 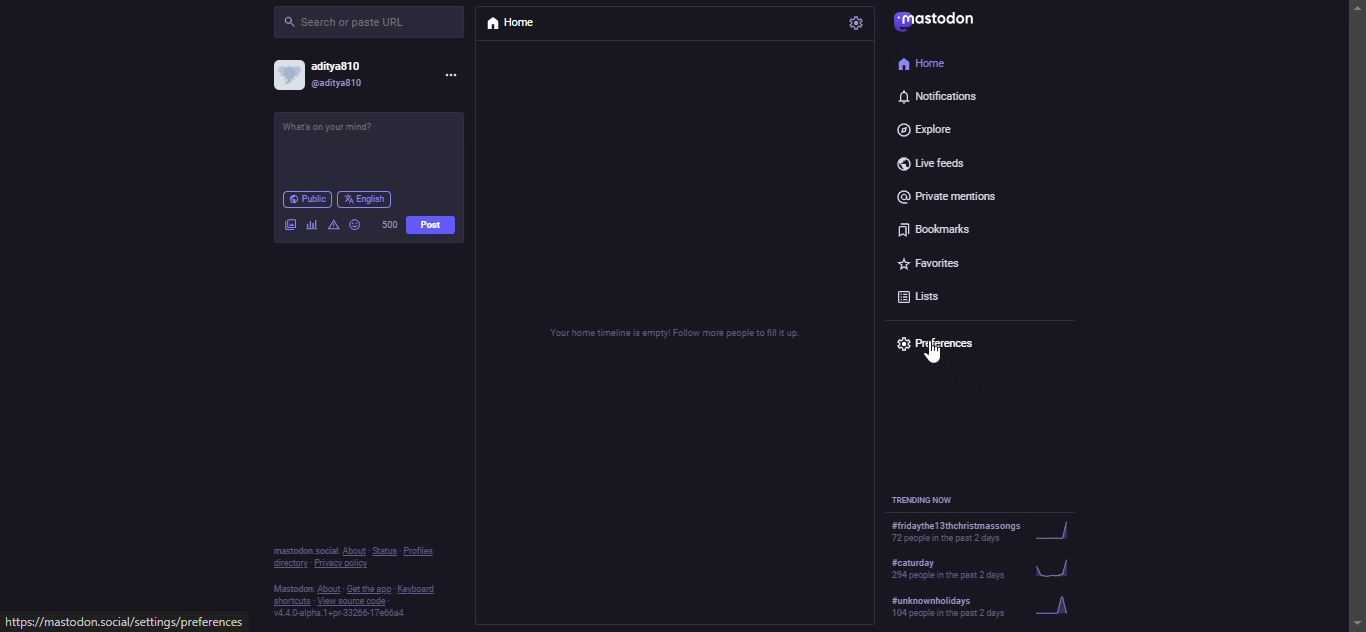 What do you see at coordinates (390, 225) in the screenshot?
I see `500` at bounding box center [390, 225].